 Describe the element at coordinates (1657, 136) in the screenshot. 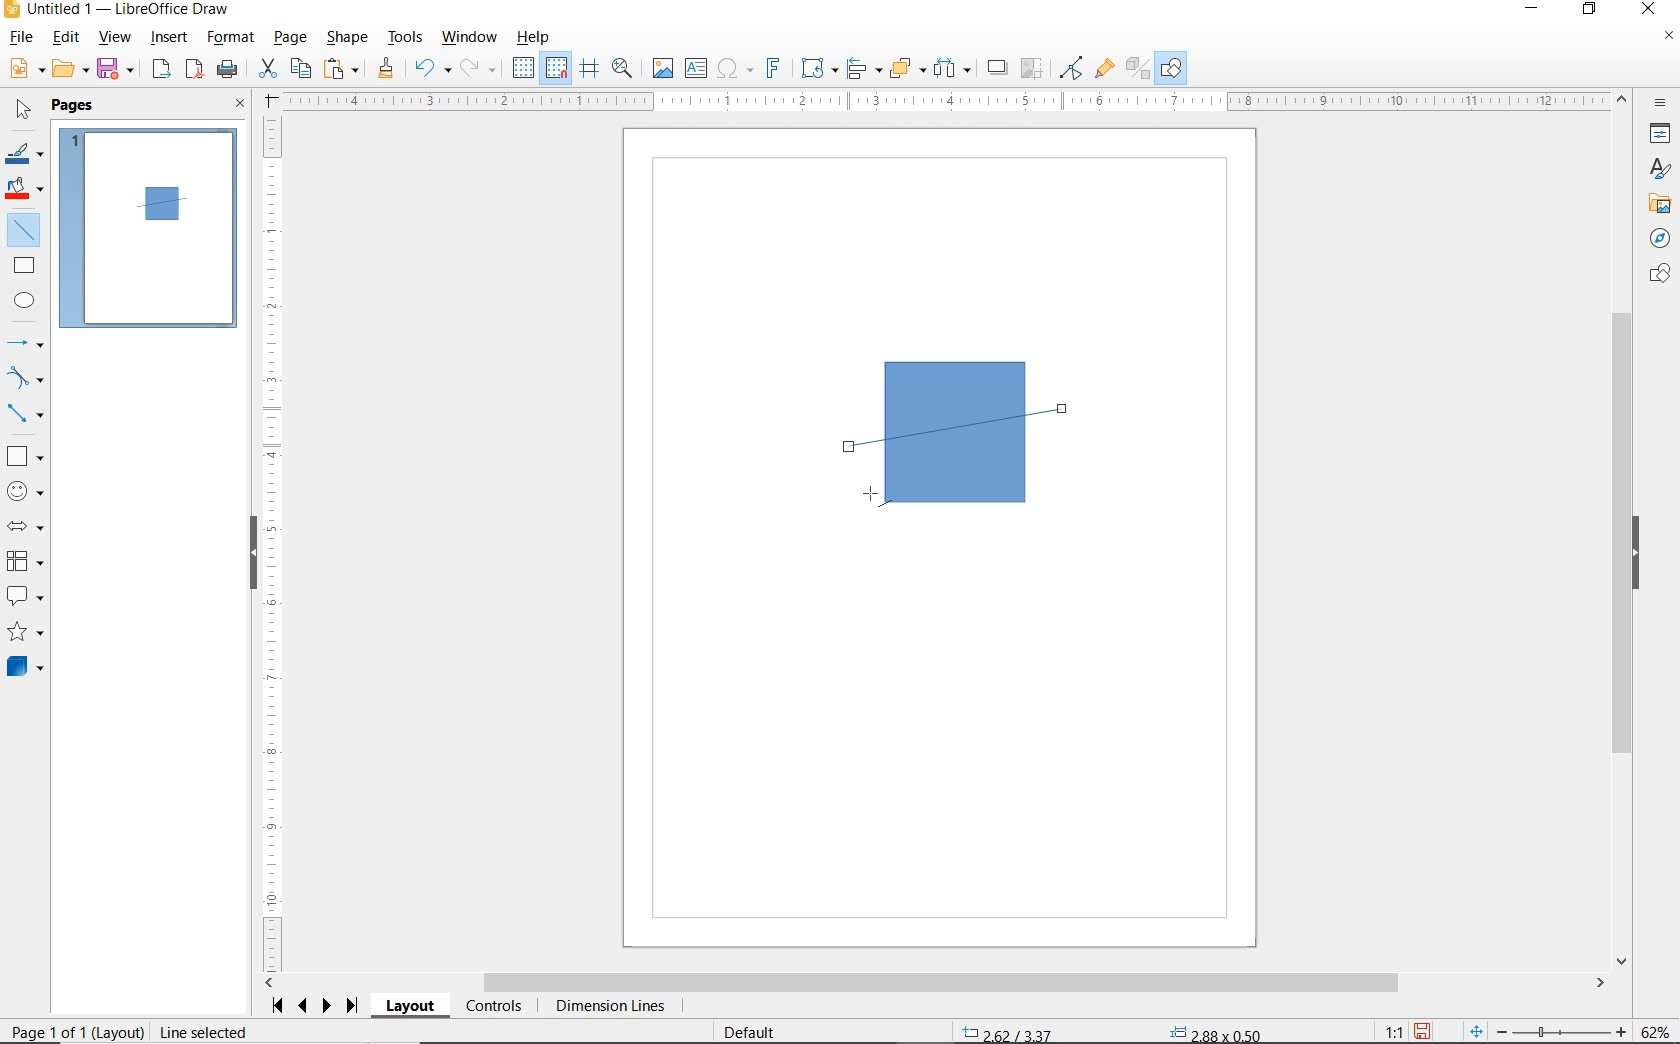

I see `PROPERTIES` at that location.